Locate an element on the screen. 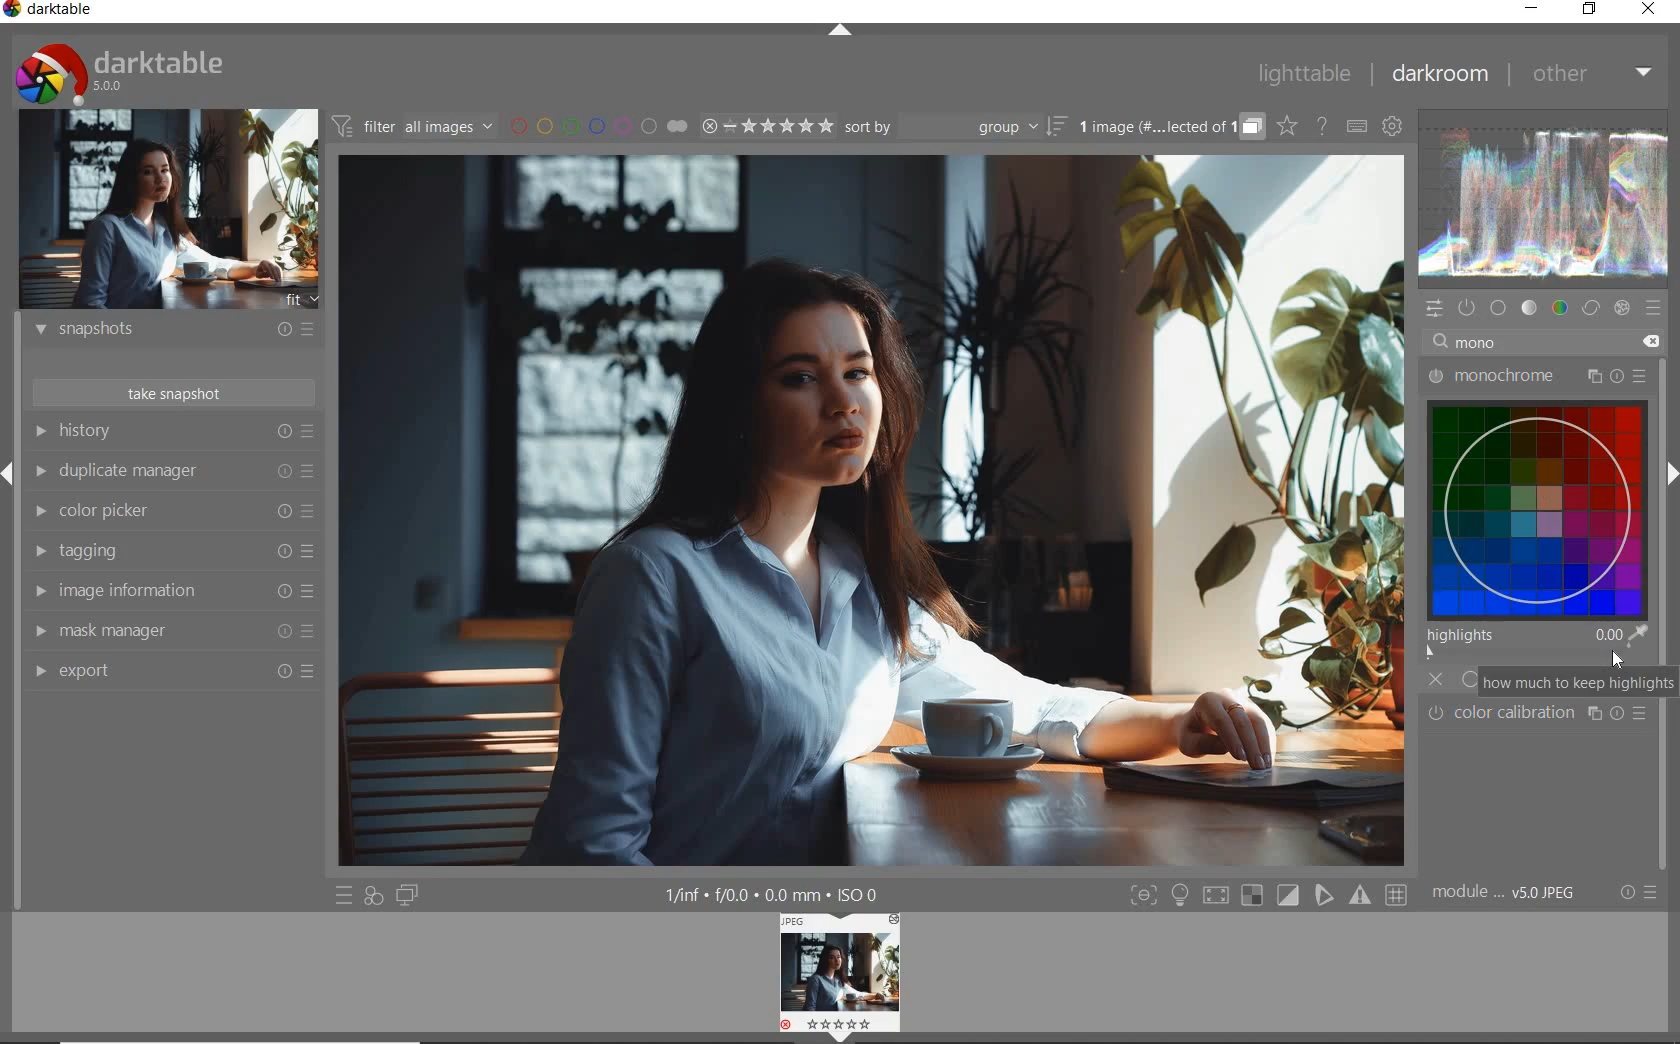  sort is located at coordinates (955, 128).